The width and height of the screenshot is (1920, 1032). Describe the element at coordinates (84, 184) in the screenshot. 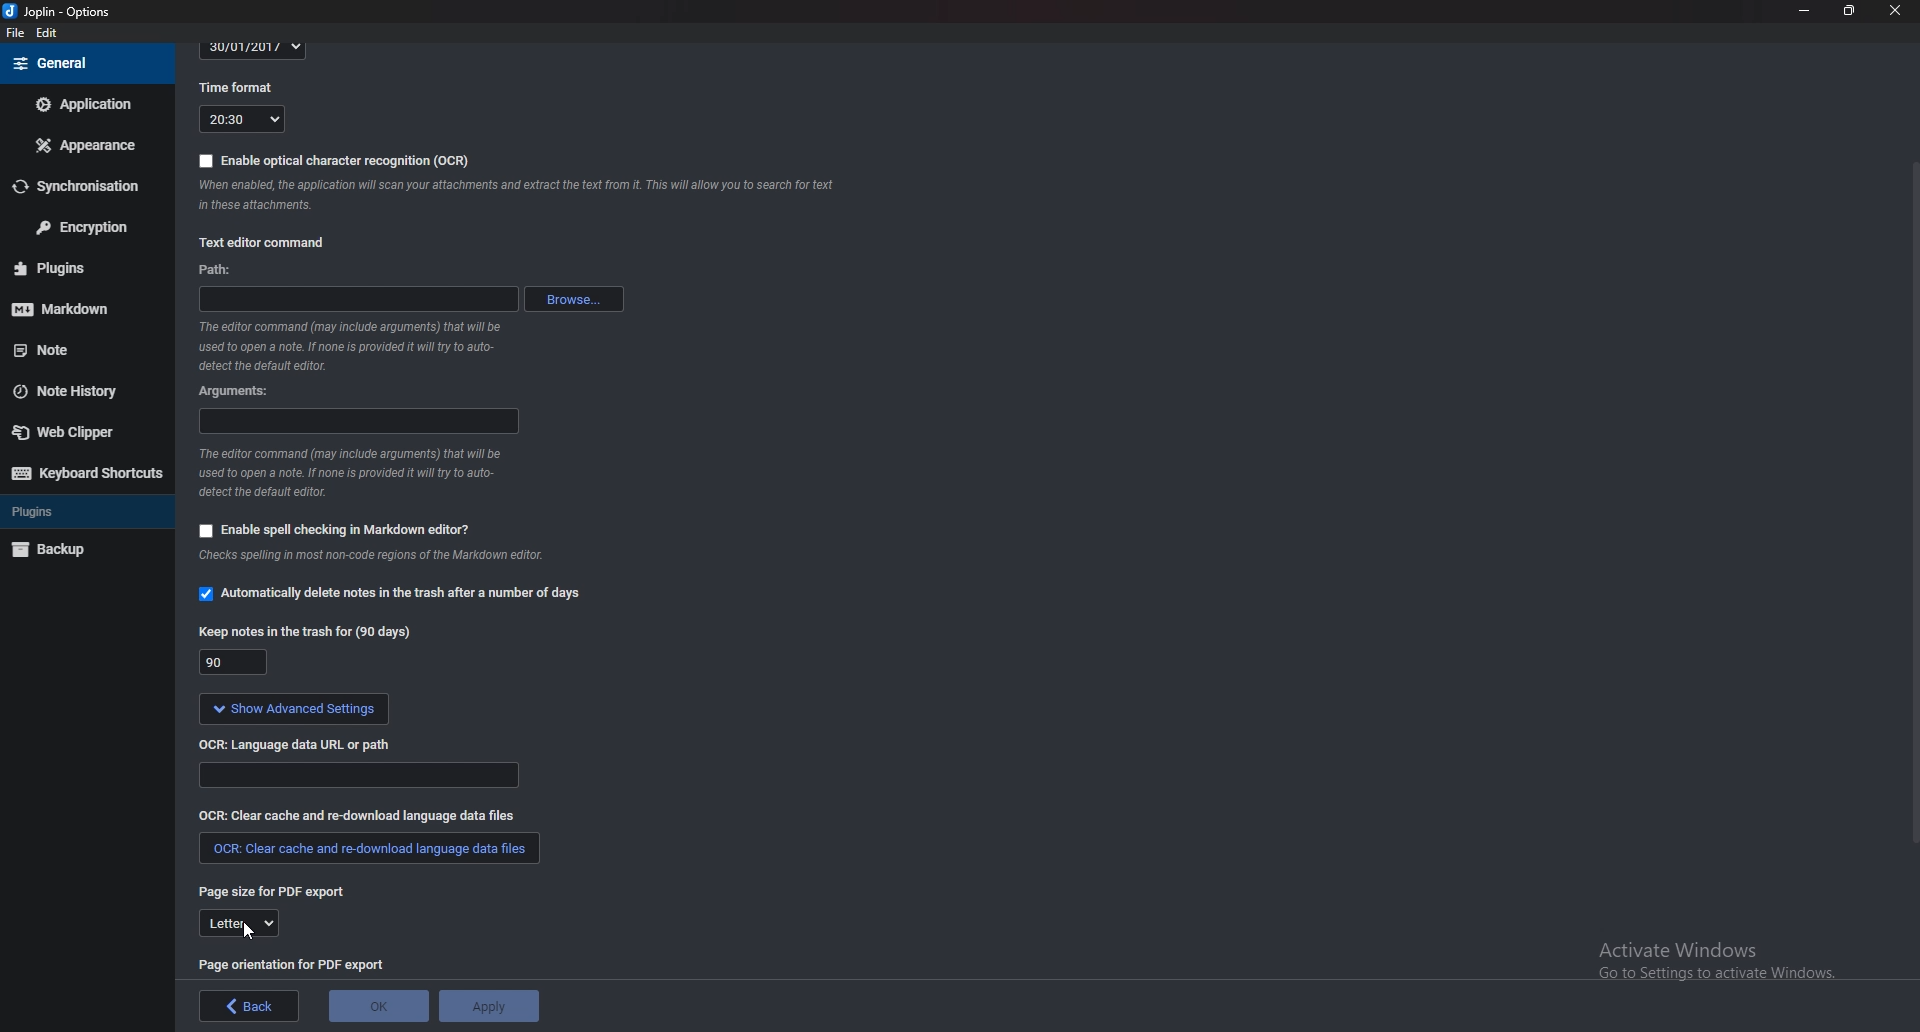

I see `Synchronization` at that location.